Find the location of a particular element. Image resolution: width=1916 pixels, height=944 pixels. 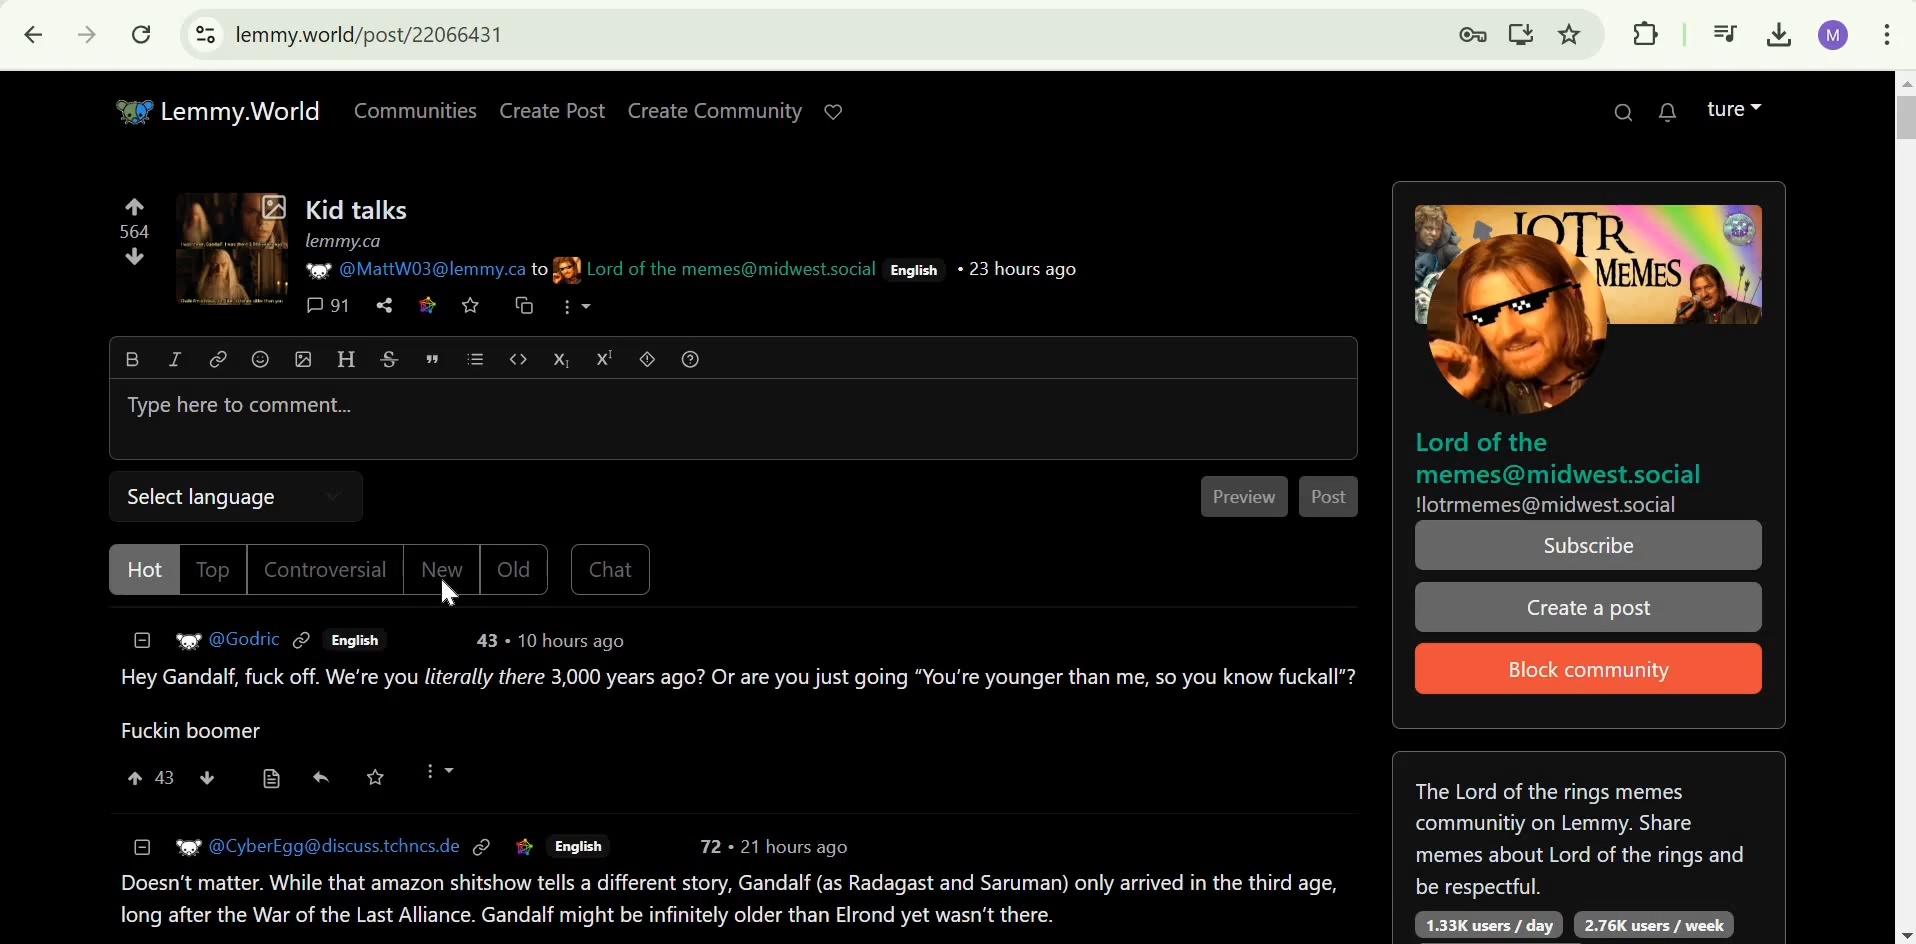

Extensions is located at coordinates (1646, 33).